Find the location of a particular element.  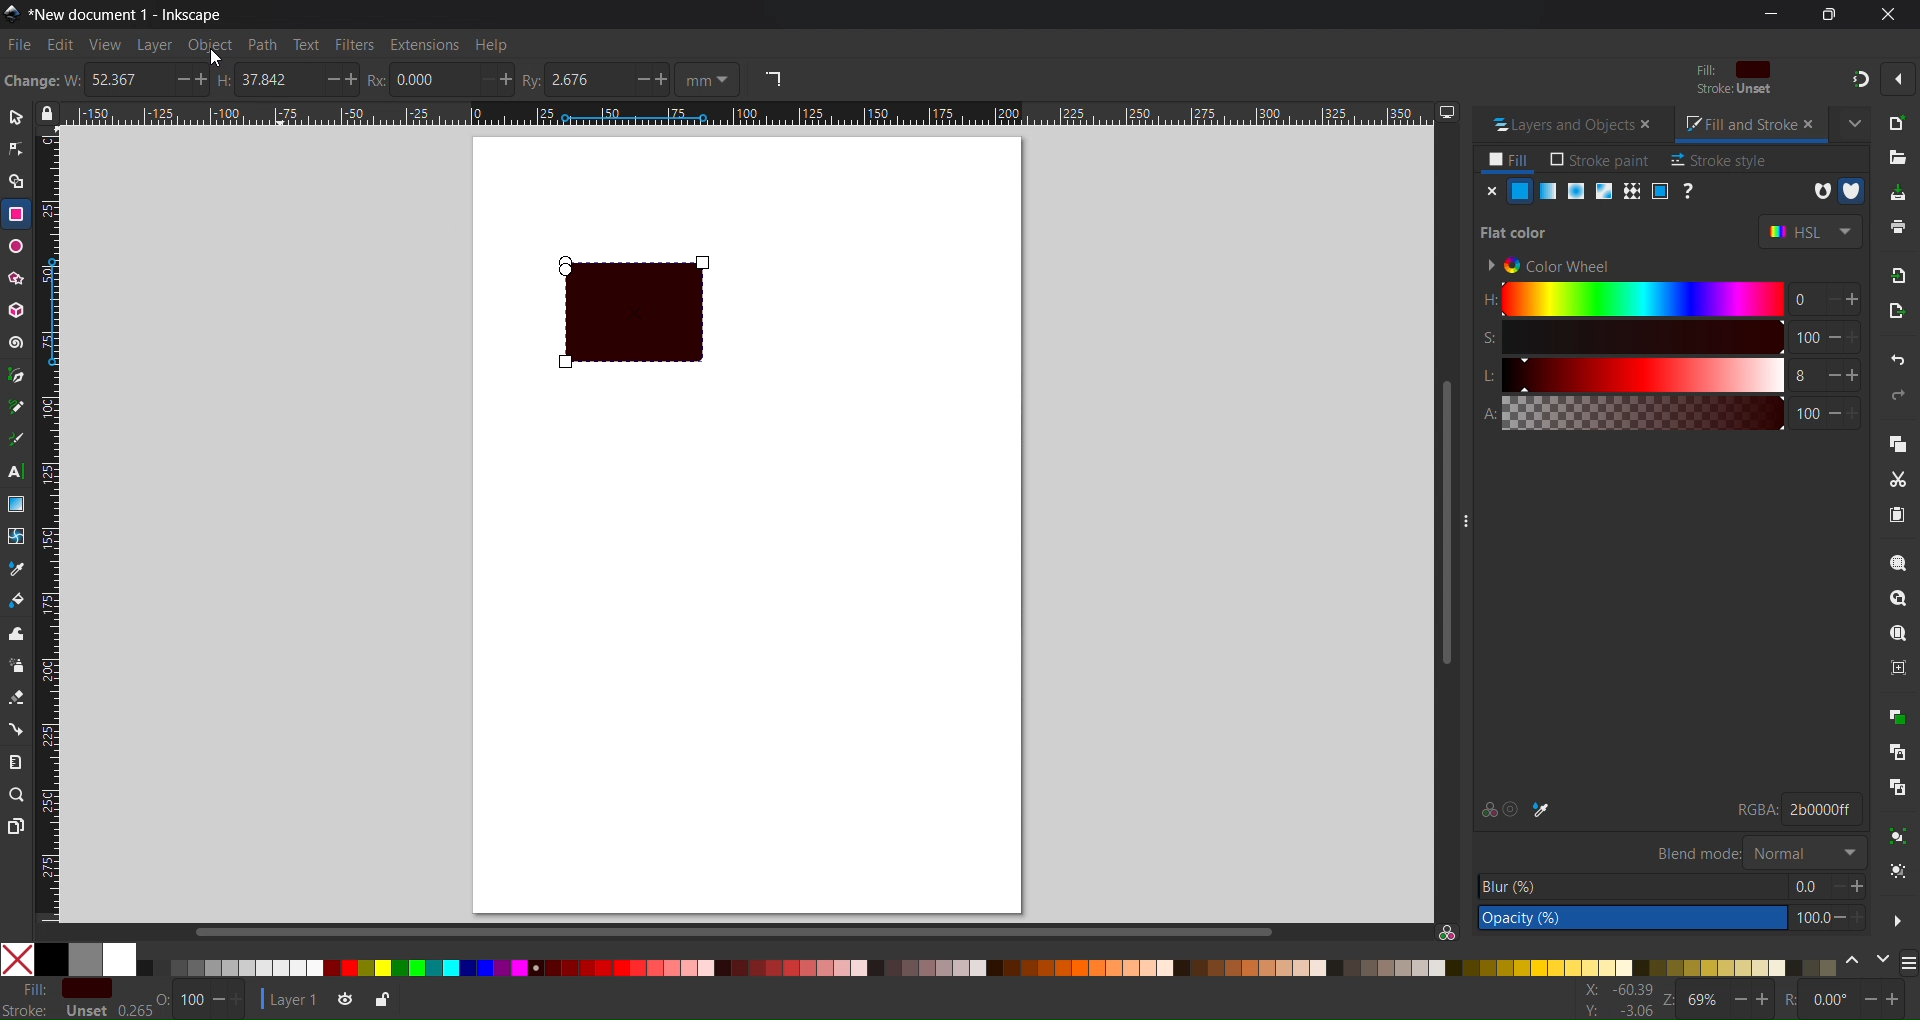

Duplicate is located at coordinates (1898, 717).